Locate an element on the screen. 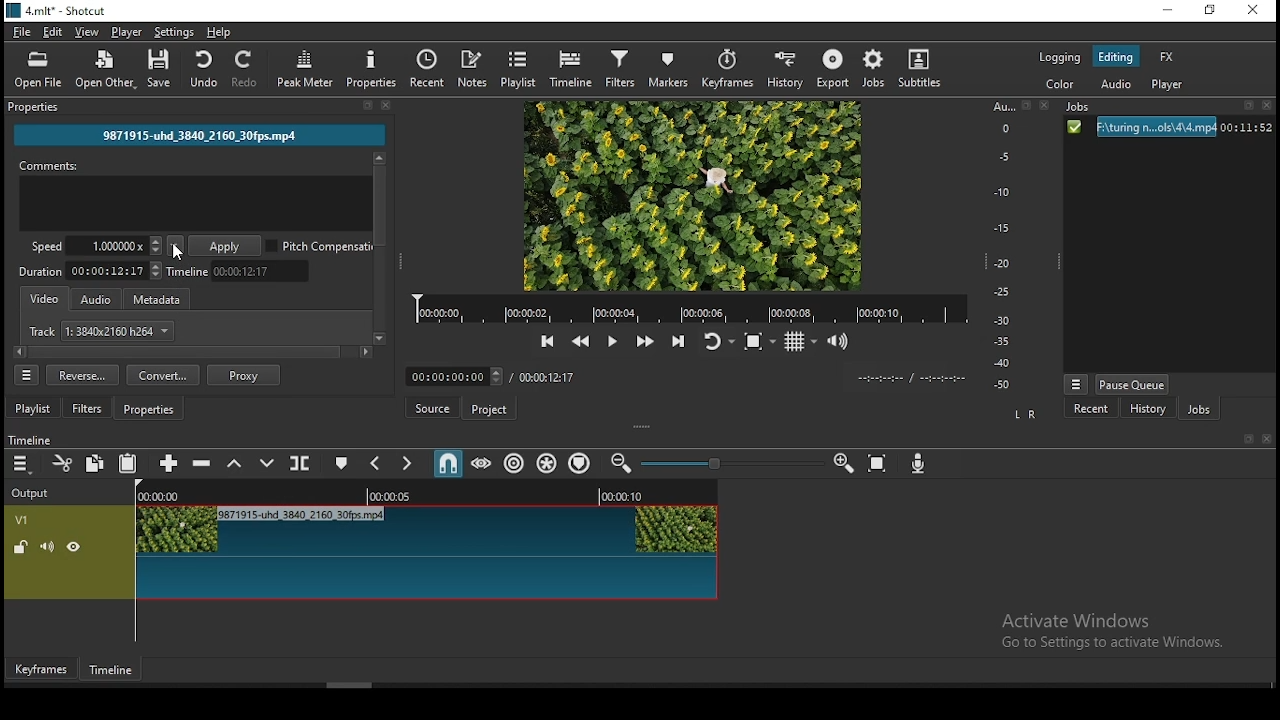  jobs menu is located at coordinates (1074, 386).